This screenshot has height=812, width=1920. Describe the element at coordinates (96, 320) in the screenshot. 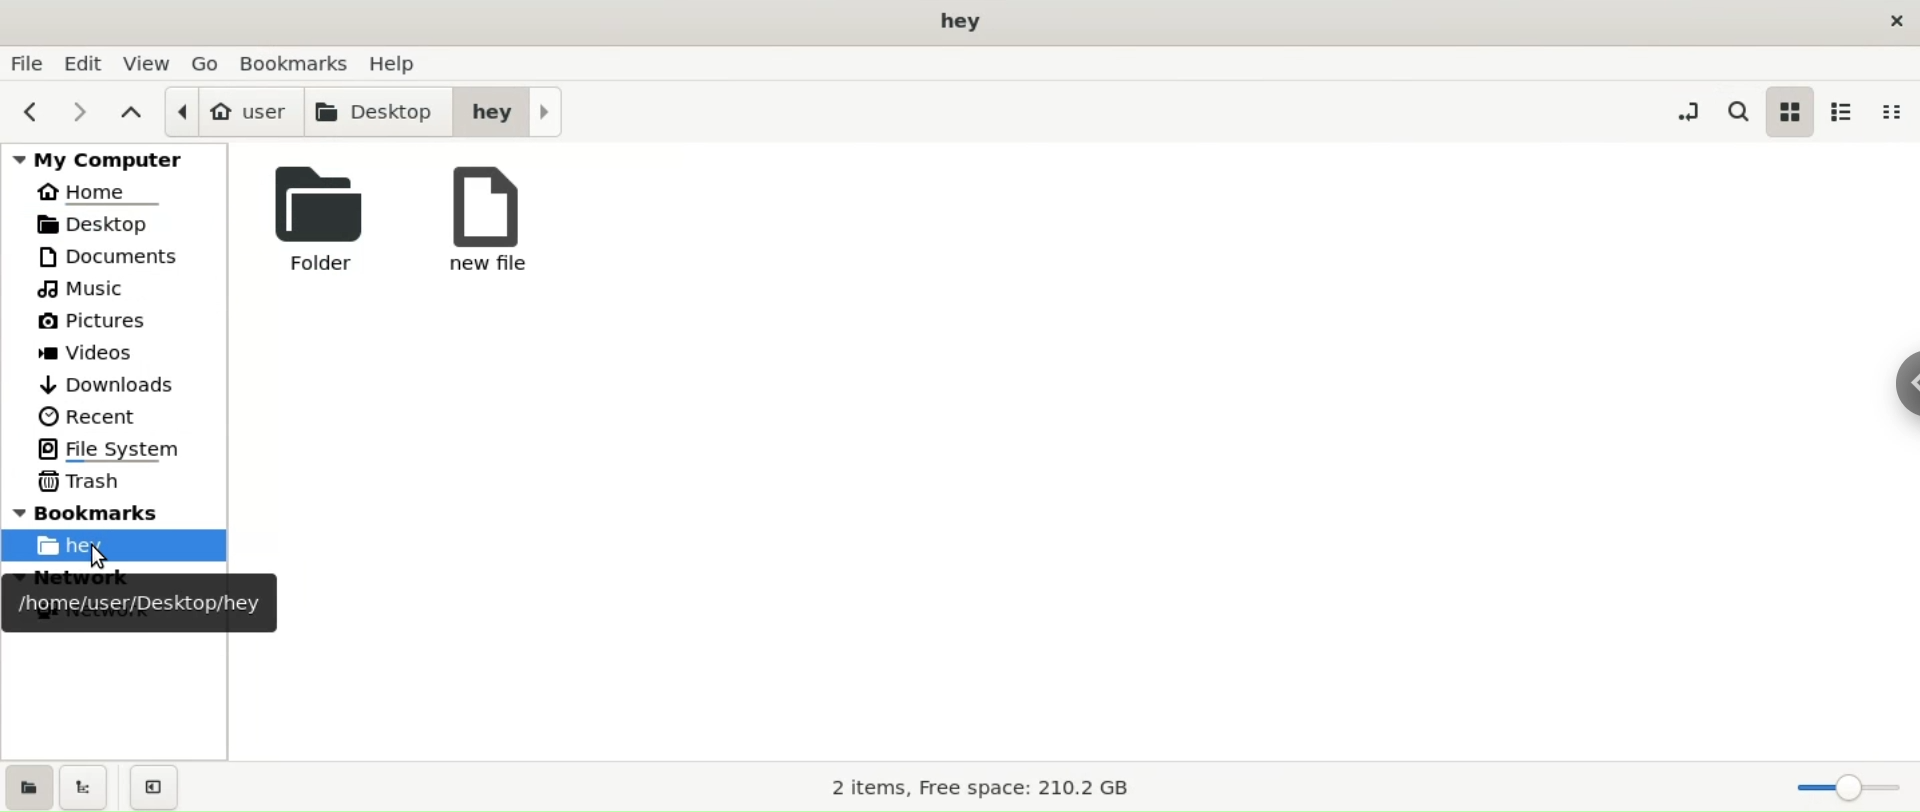

I see `pictures` at that location.